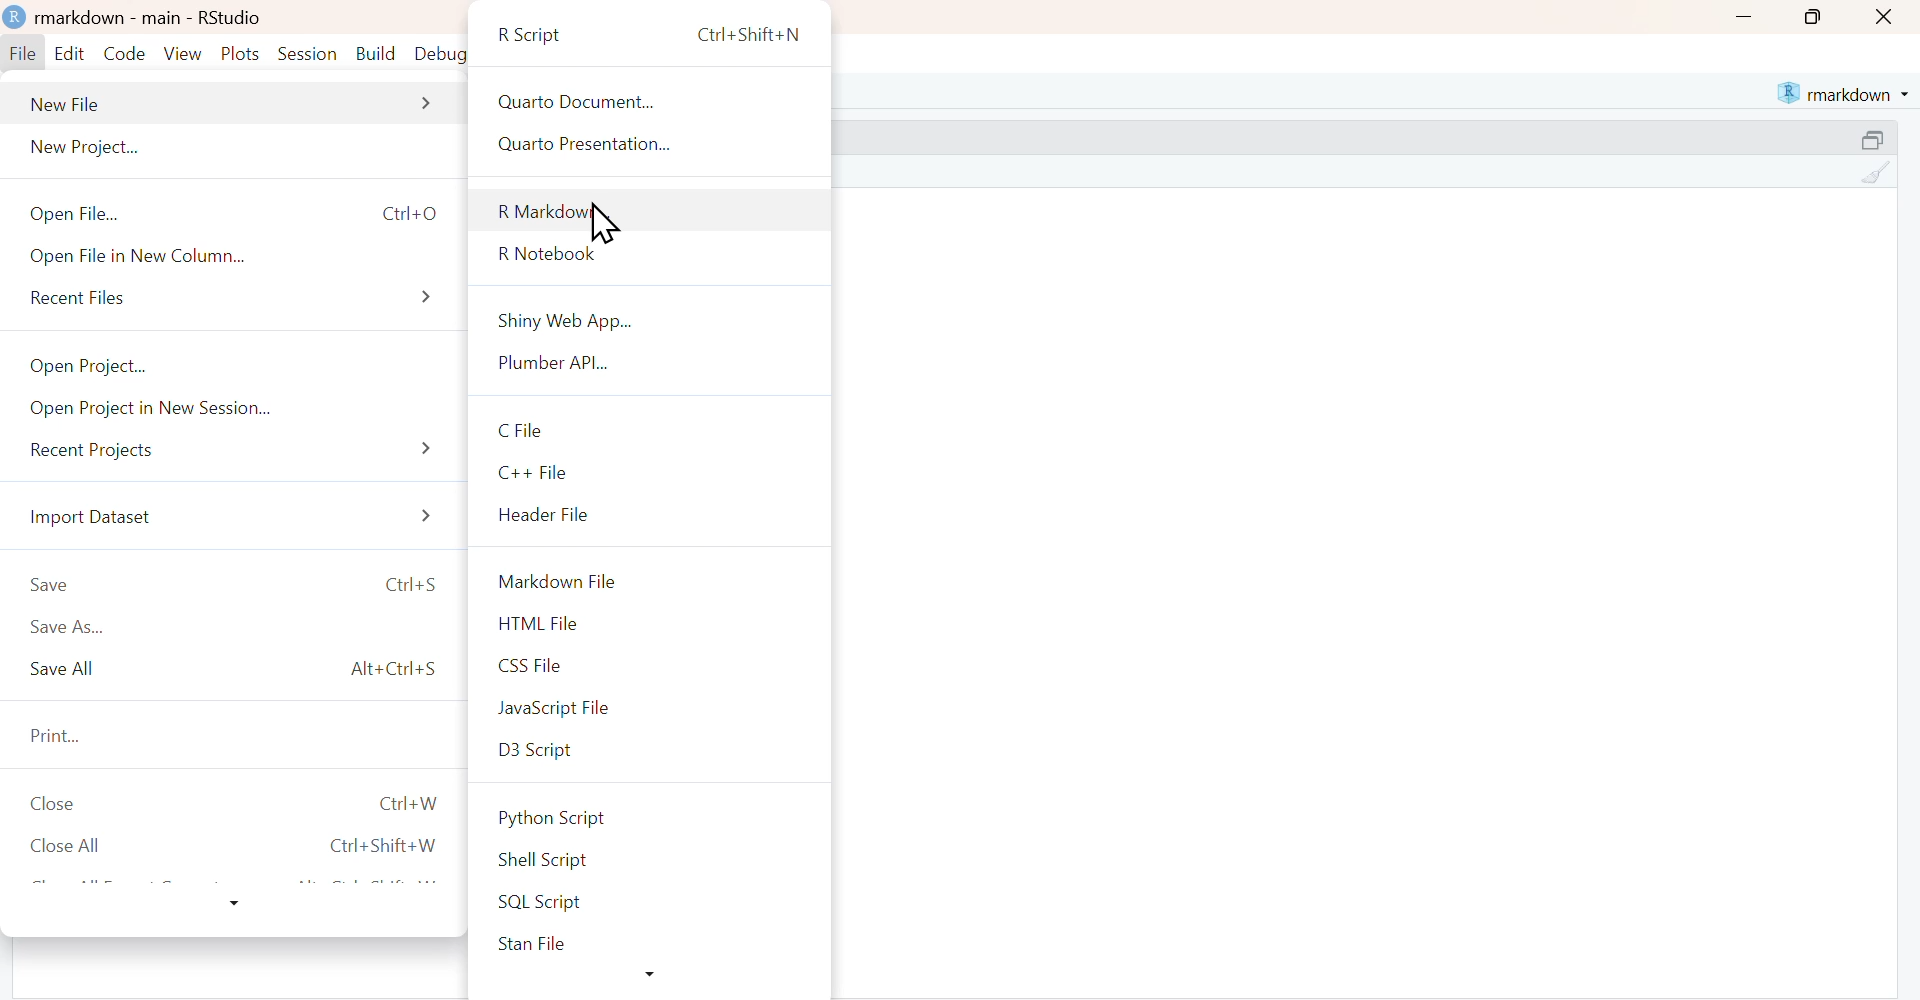 This screenshot has height=1000, width=1920. What do you see at coordinates (242, 211) in the screenshot?
I see `open file` at bounding box center [242, 211].